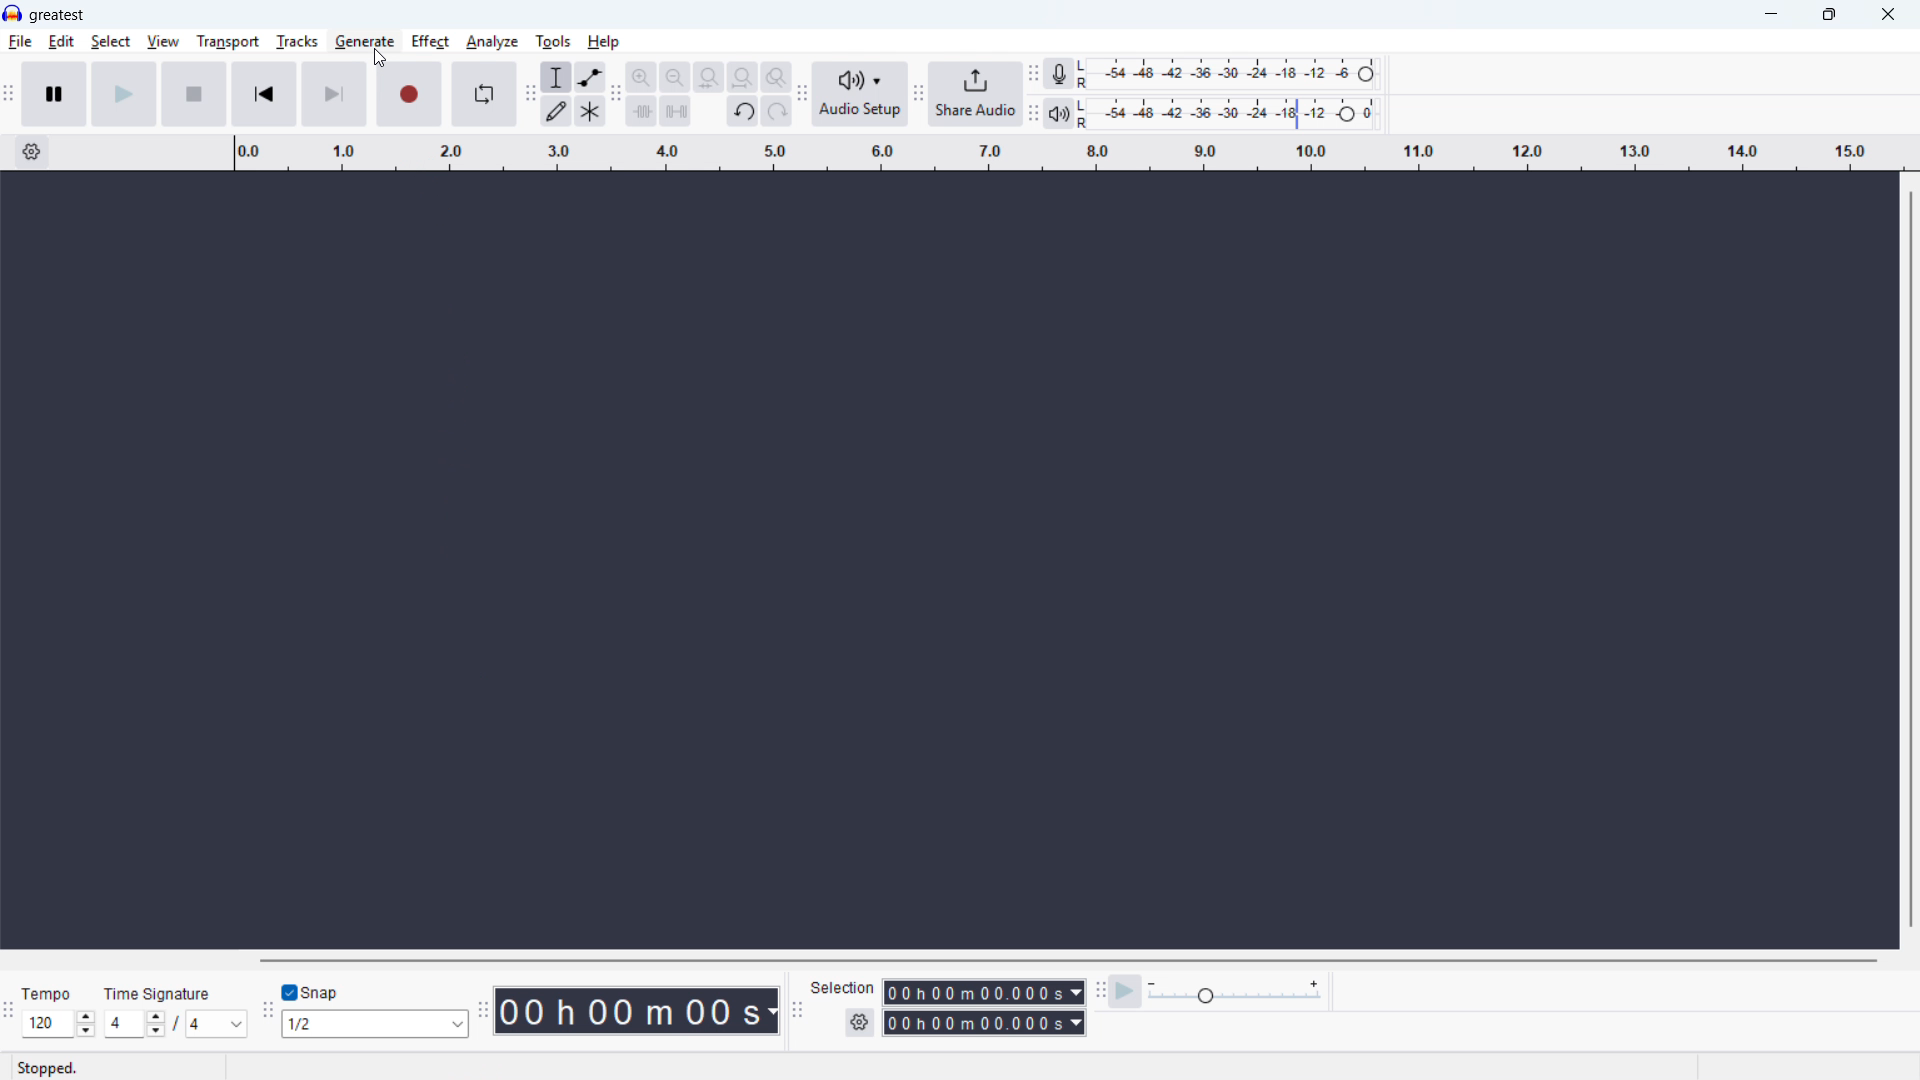  Describe the element at coordinates (1032, 115) in the screenshot. I see `playback meter toolbar` at that location.